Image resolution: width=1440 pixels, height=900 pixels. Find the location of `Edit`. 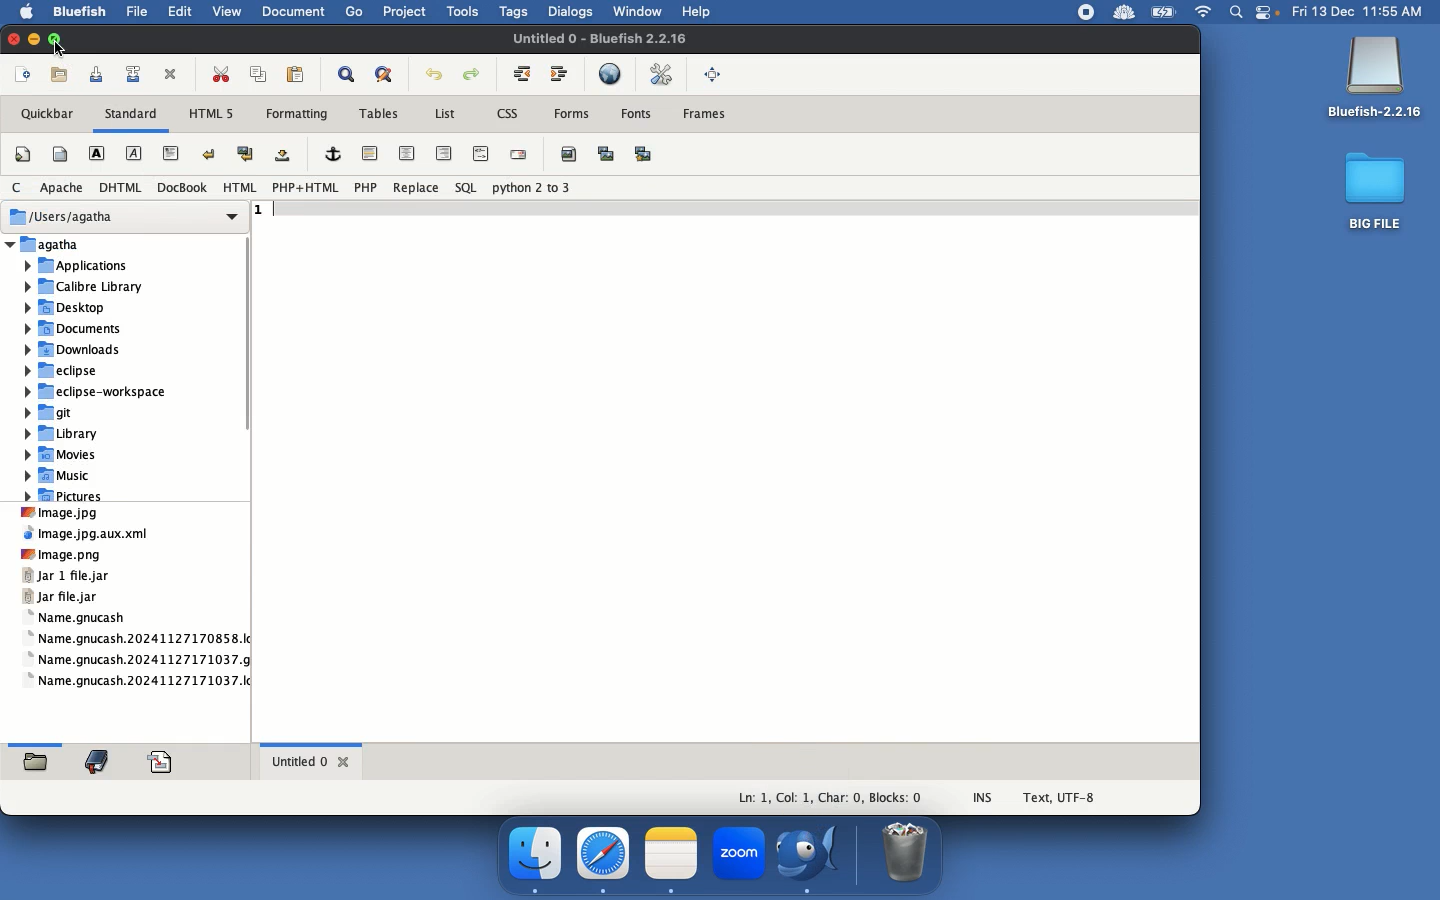

Edit is located at coordinates (176, 11).